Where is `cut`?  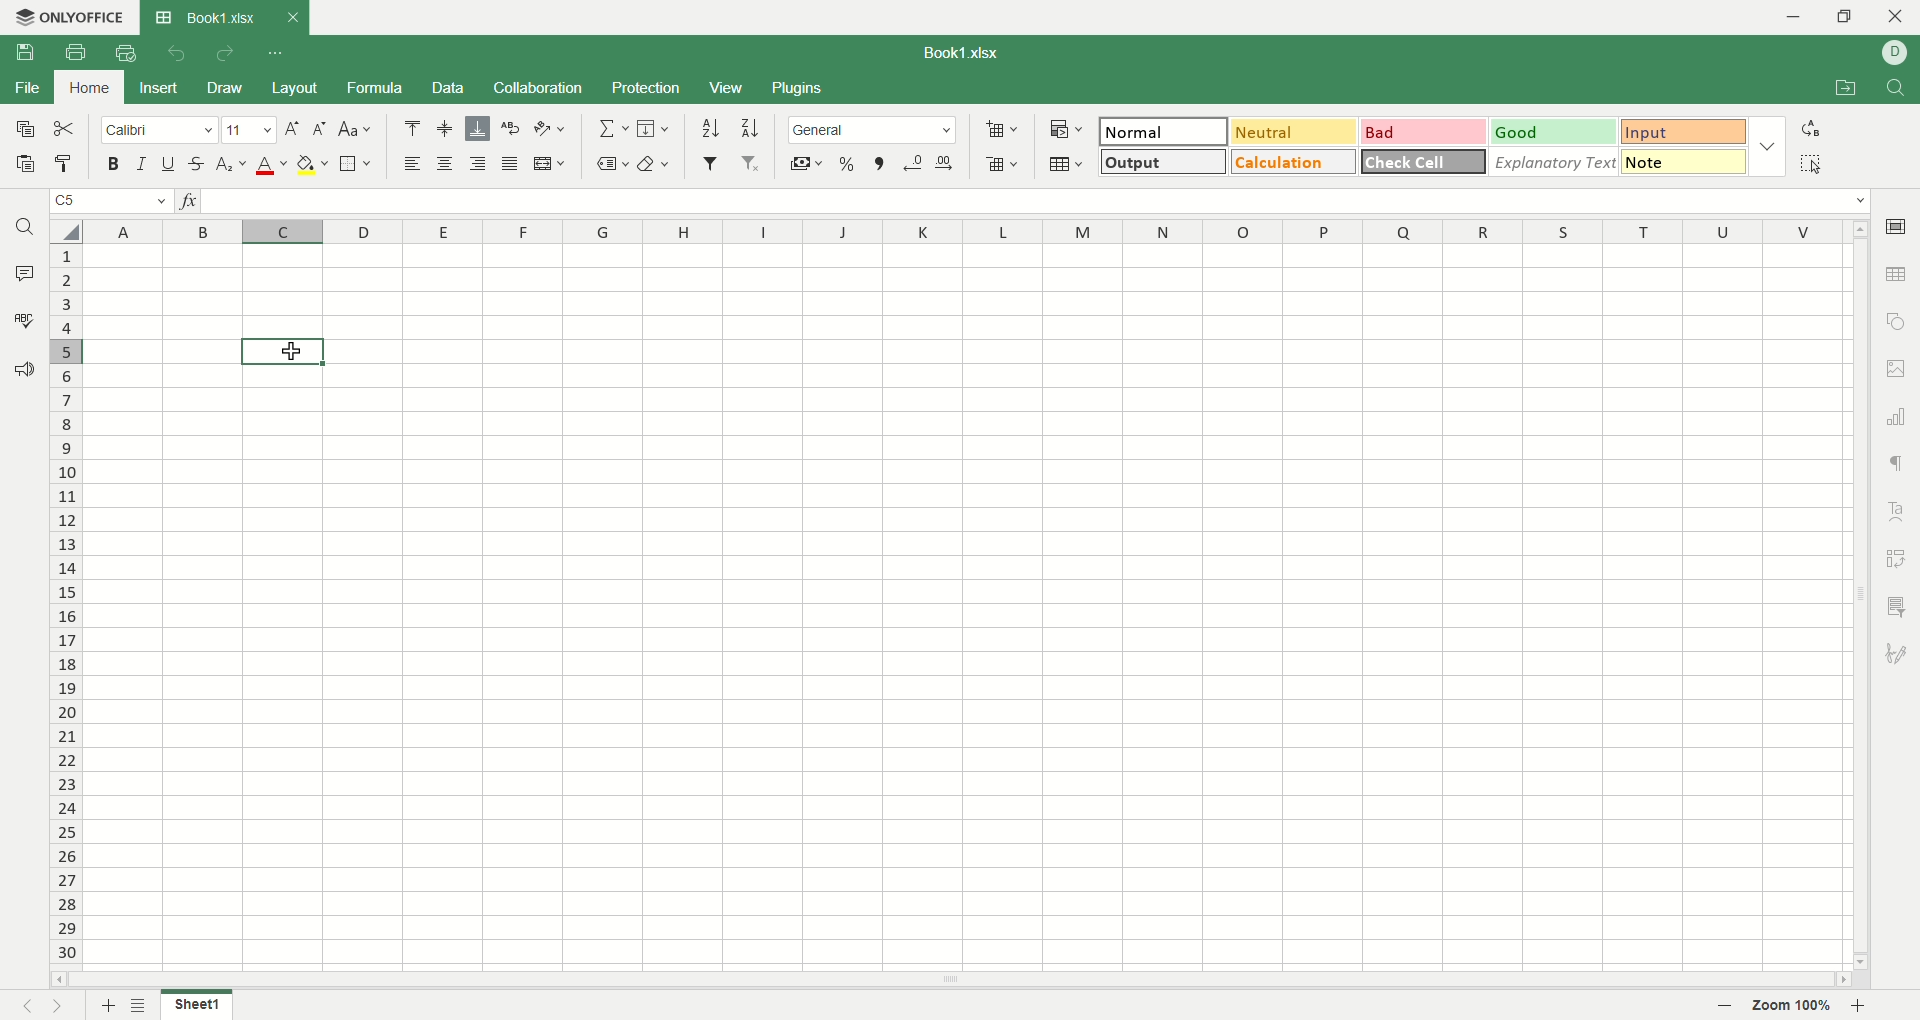 cut is located at coordinates (68, 130).